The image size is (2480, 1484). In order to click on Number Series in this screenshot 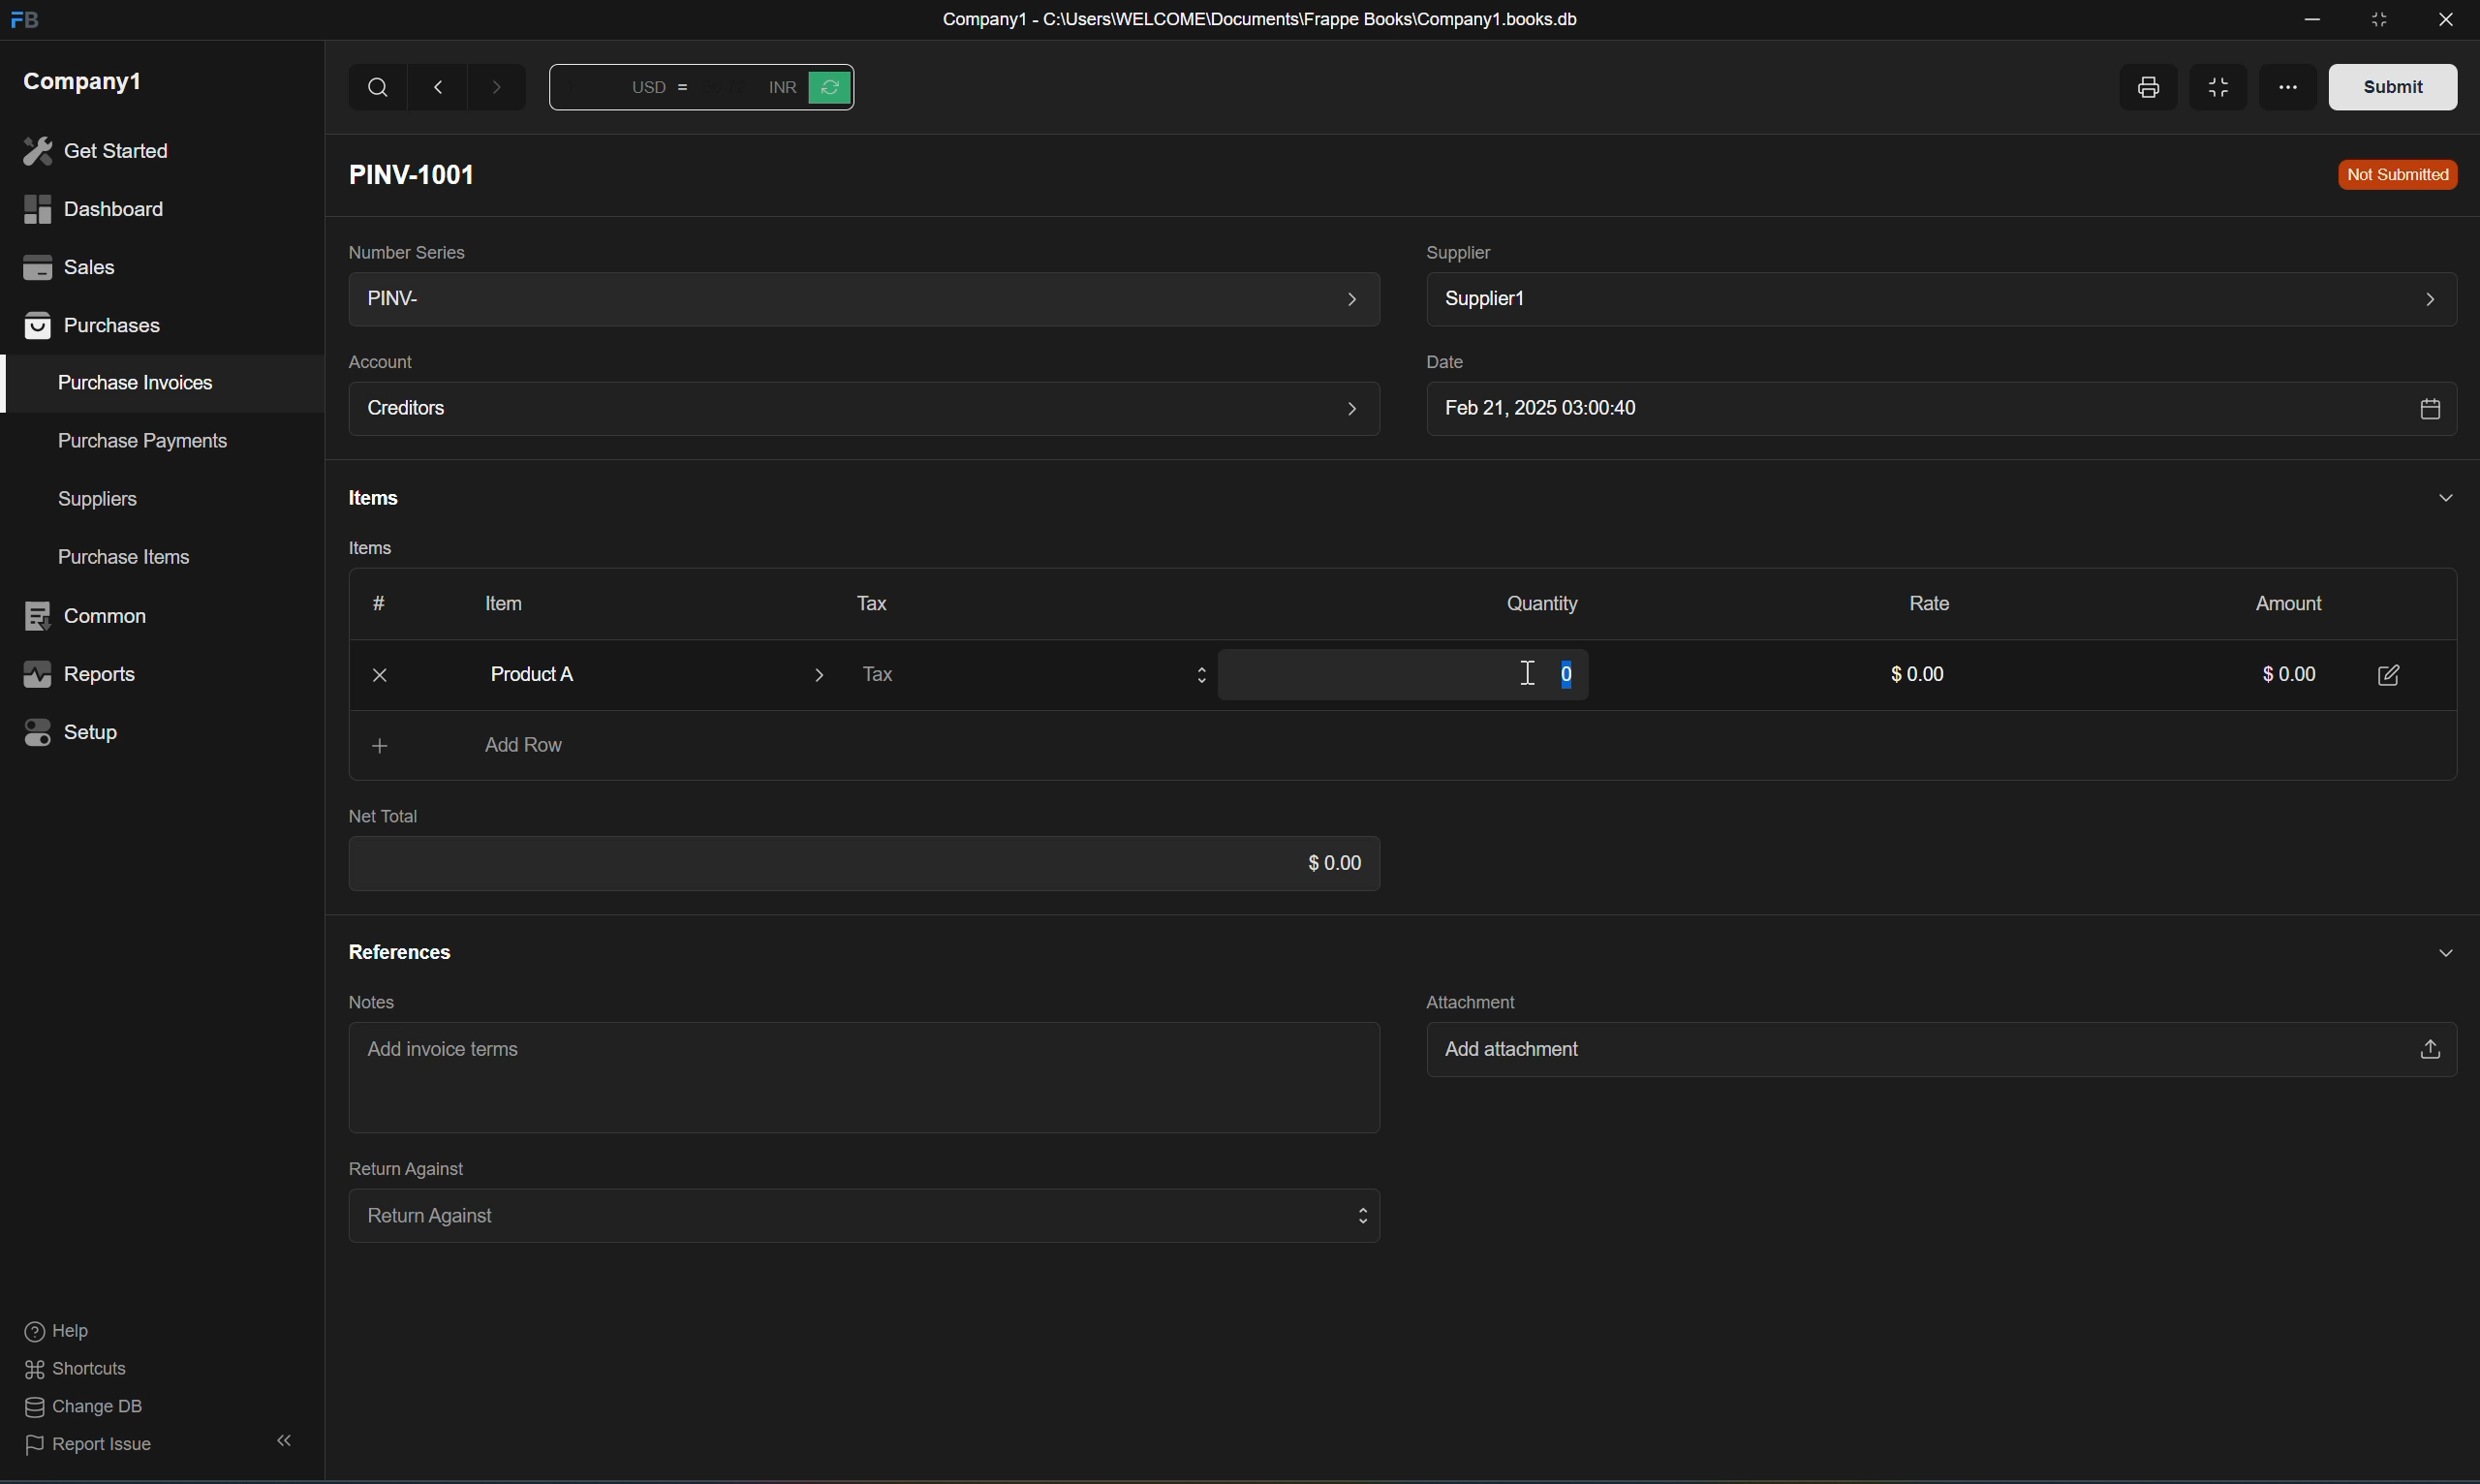, I will do `click(402, 248)`.